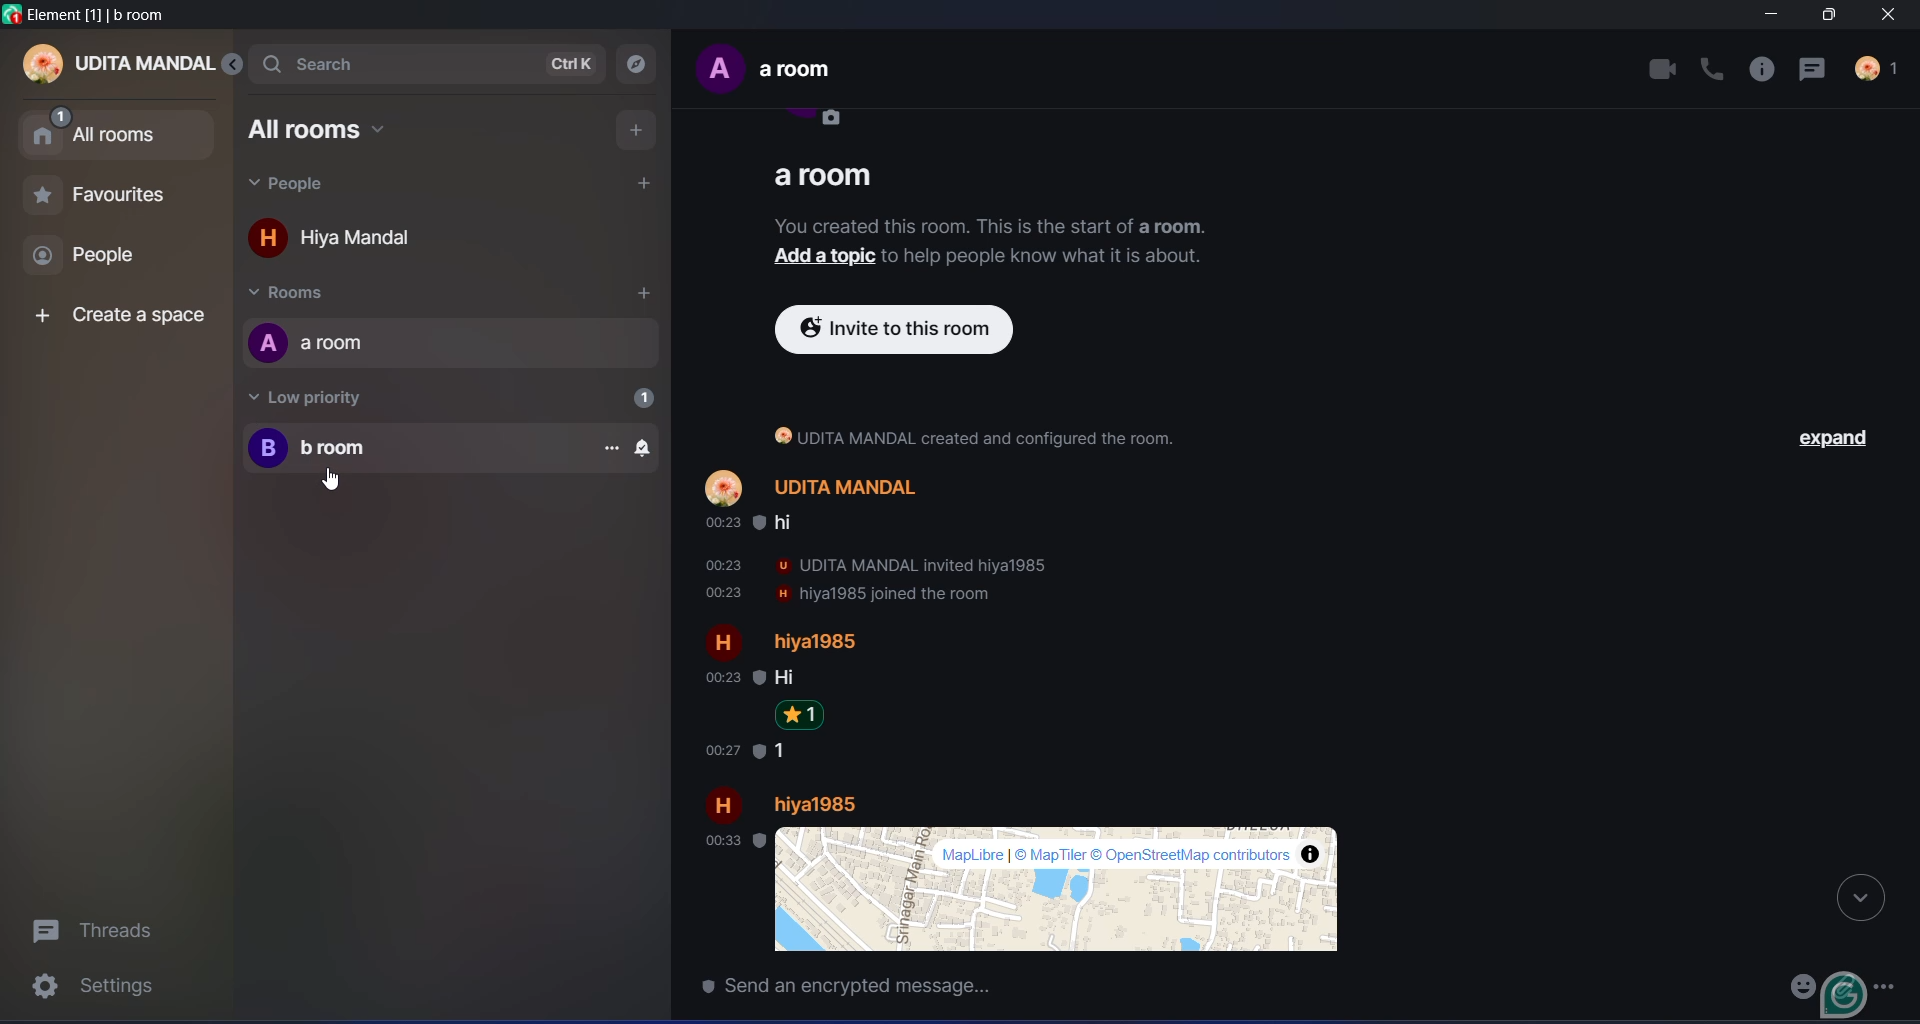  What do you see at coordinates (640, 295) in the screenshot?
I see `add room` at bounding box center [640, 295].